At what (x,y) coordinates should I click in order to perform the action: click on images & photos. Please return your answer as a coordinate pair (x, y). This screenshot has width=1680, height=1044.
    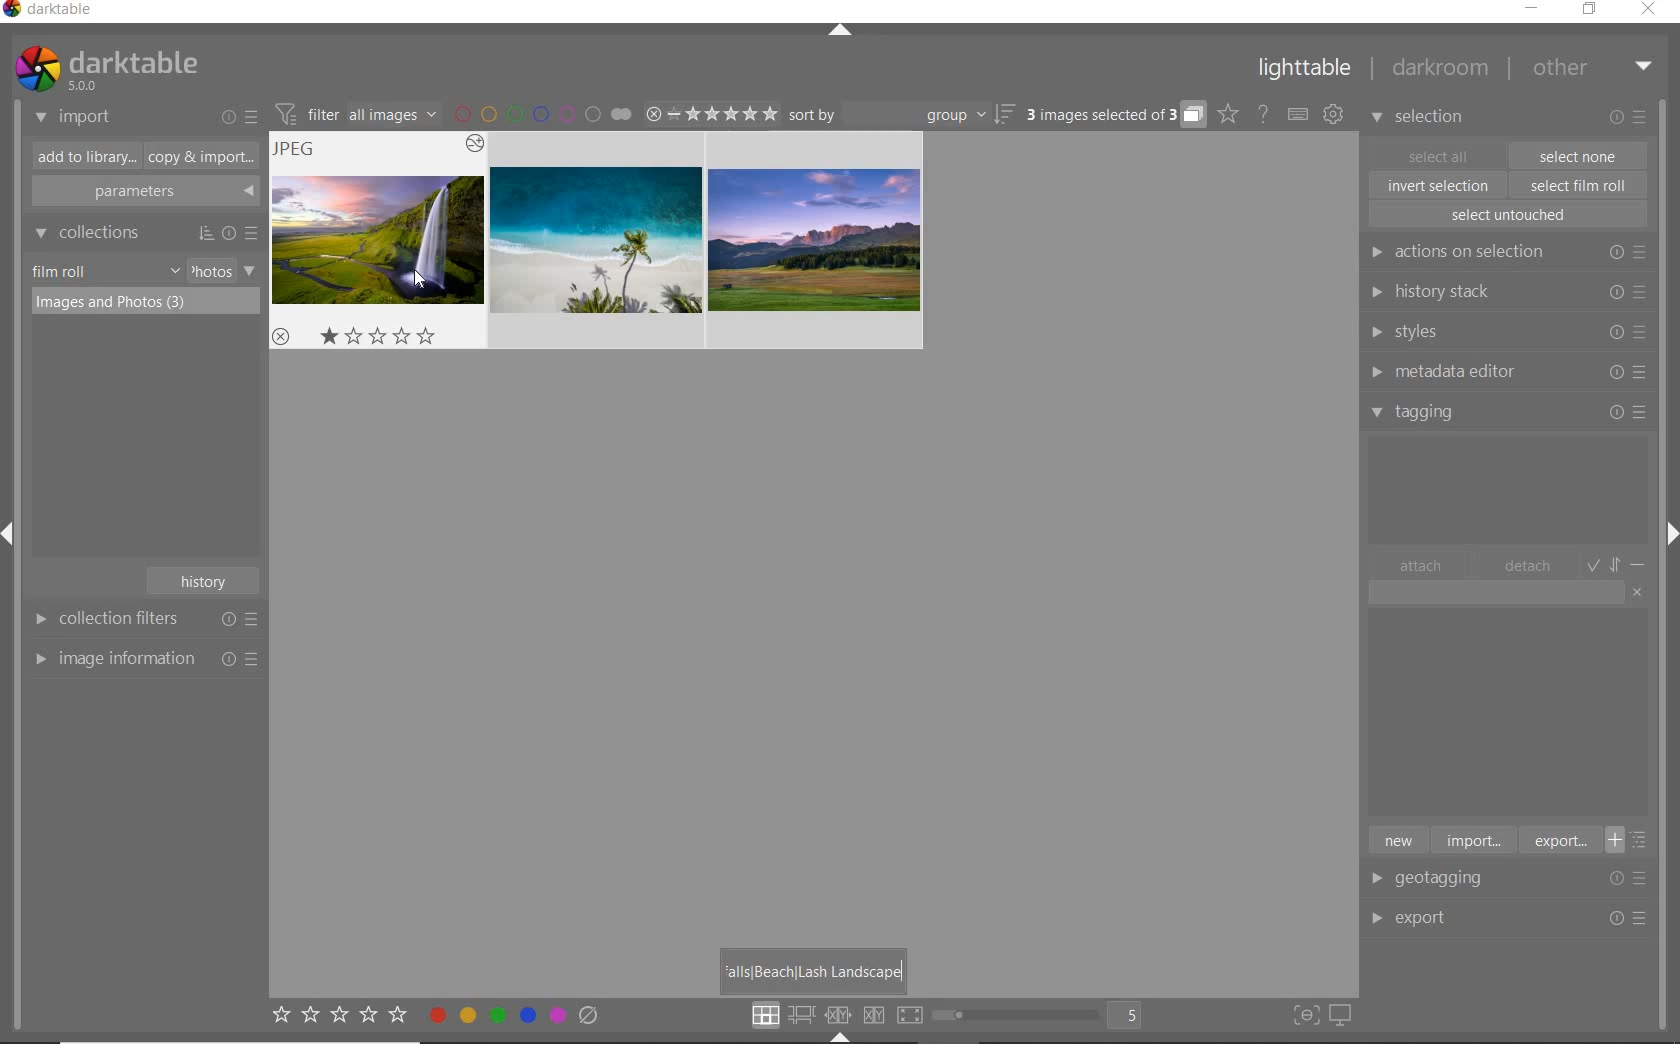
    Looking at the image, I should click on (146, 303).